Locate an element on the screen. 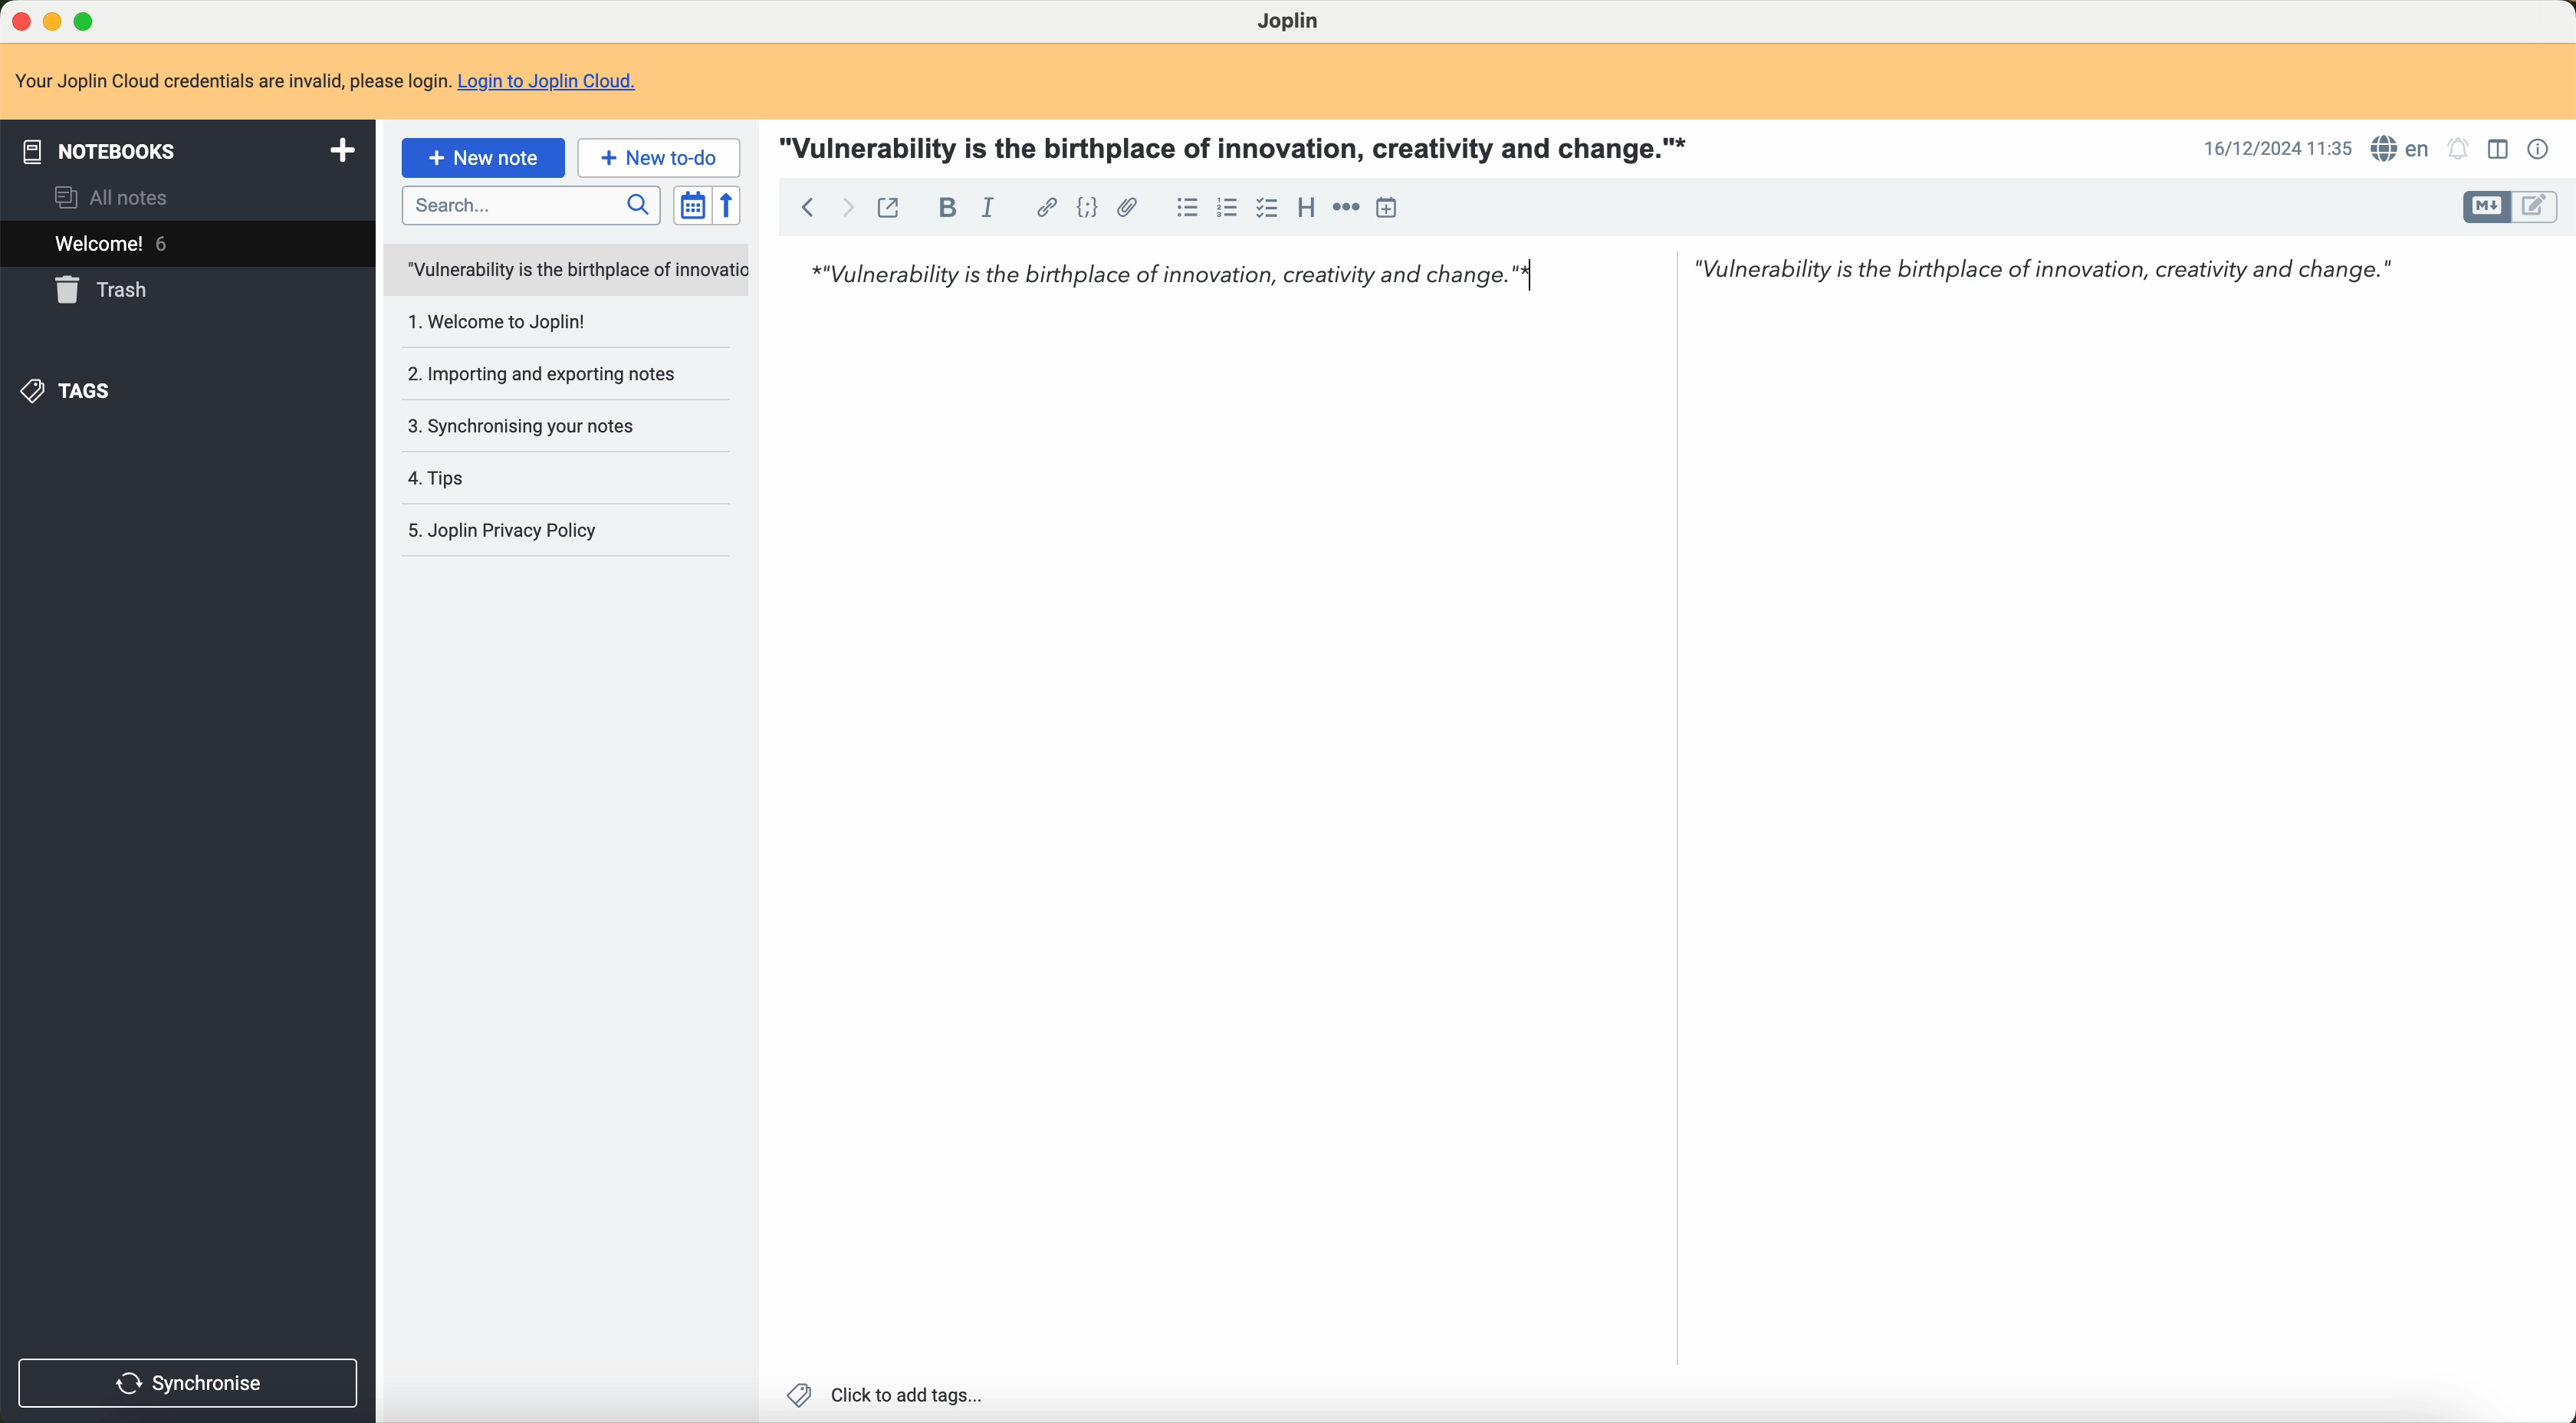  attach file is located at coordinates (1128, 207).